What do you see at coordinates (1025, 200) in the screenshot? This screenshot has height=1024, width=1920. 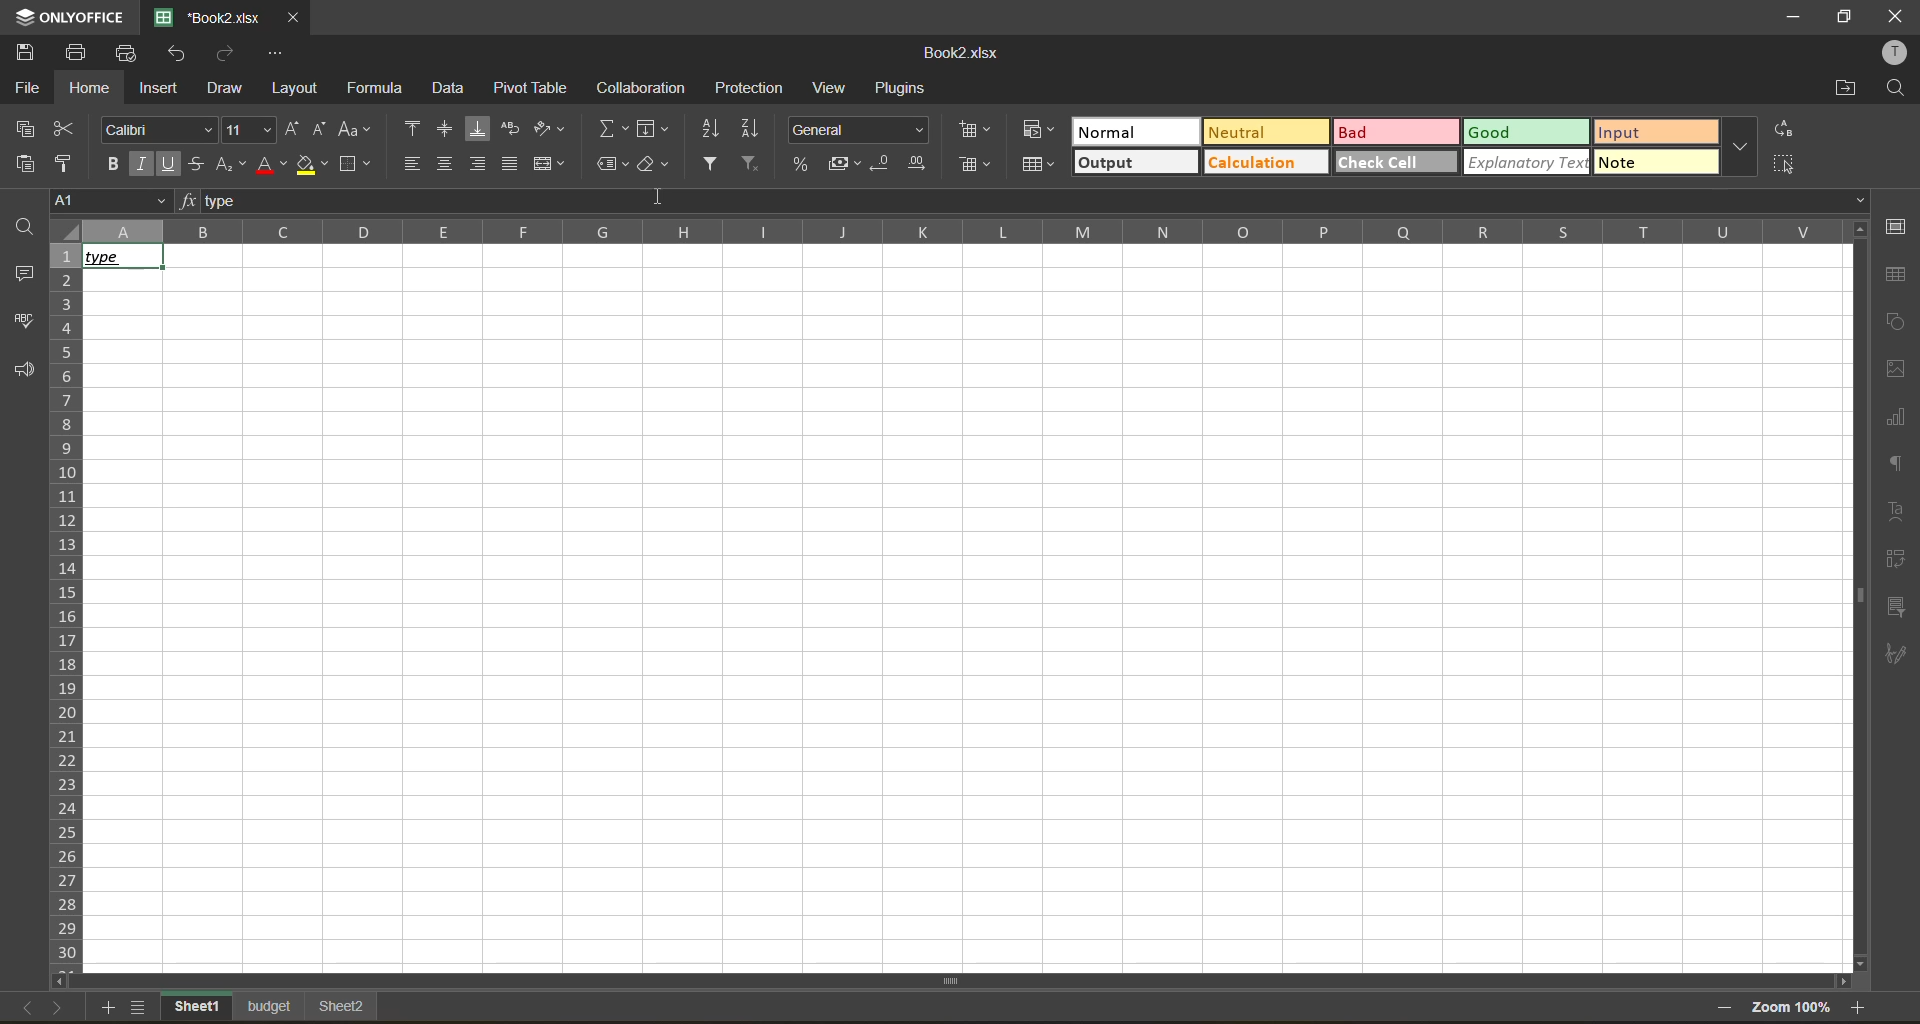 I see `formula bar` at bounding box center [1025, 200].